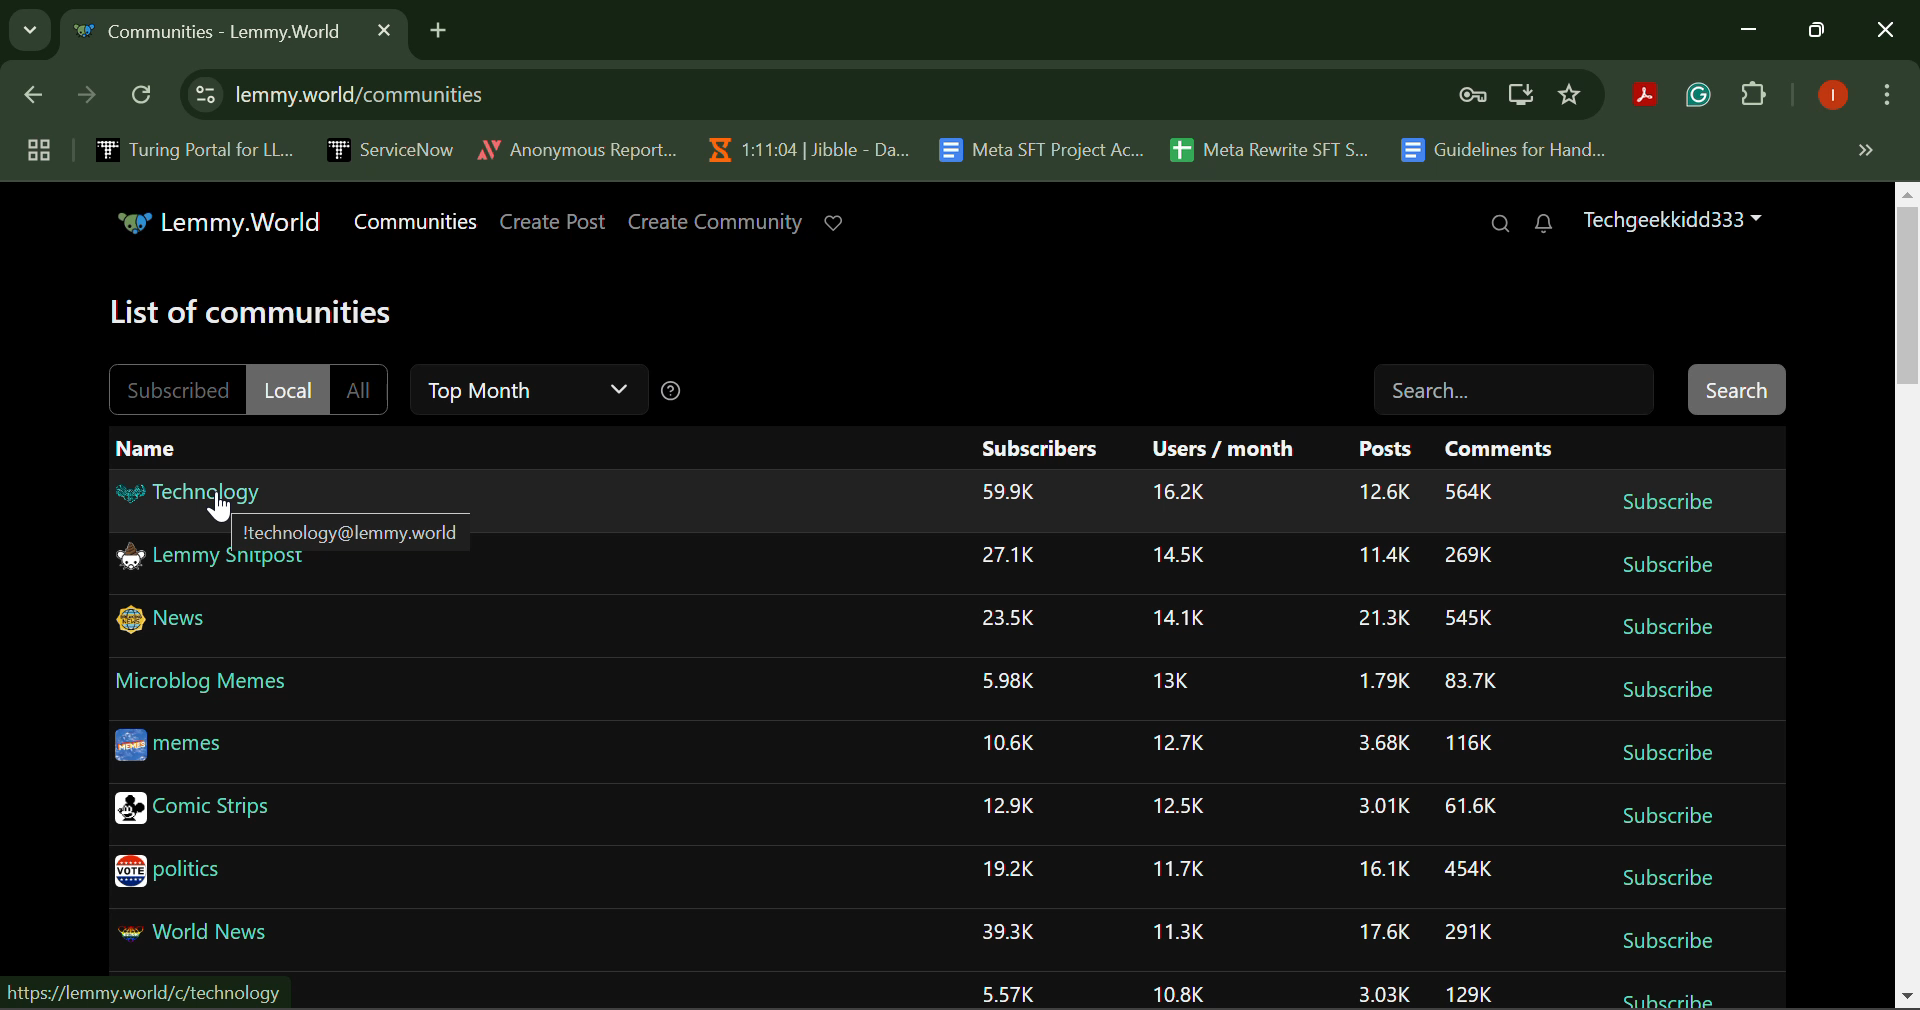 The image size is (1920, 1010). I want to click on Subscribed Filter Unselected, so click(175, 390).